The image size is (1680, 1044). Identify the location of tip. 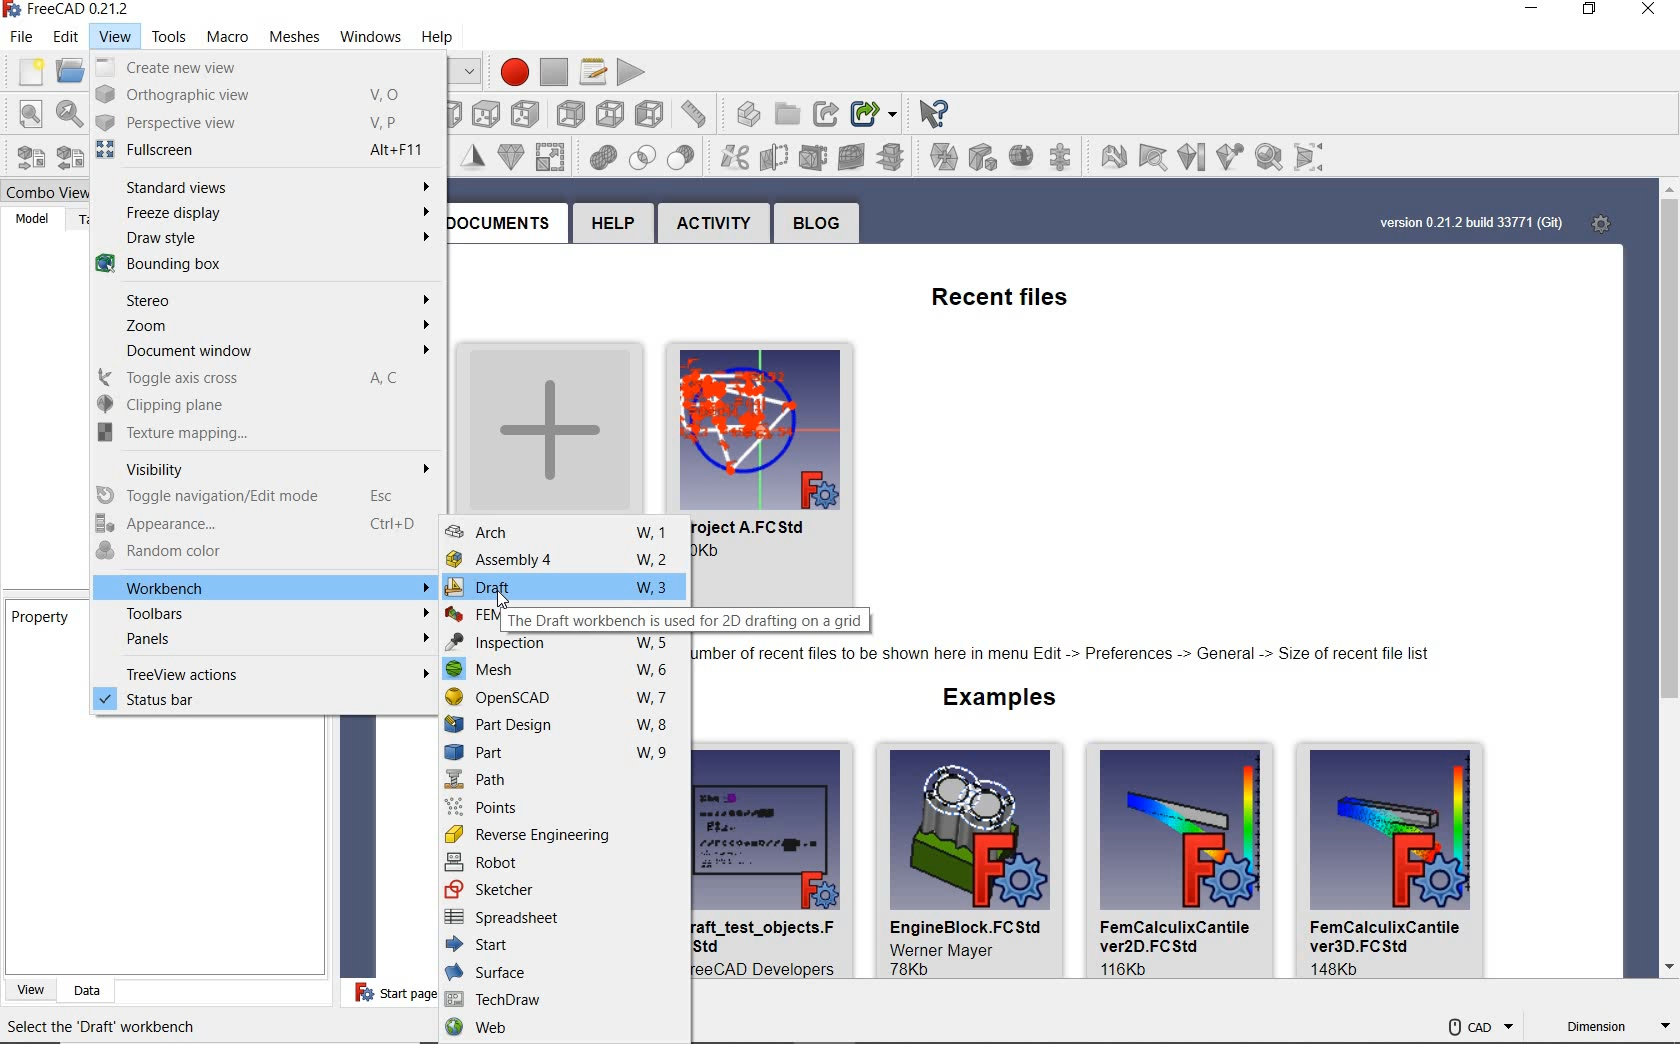
(1067, 656).